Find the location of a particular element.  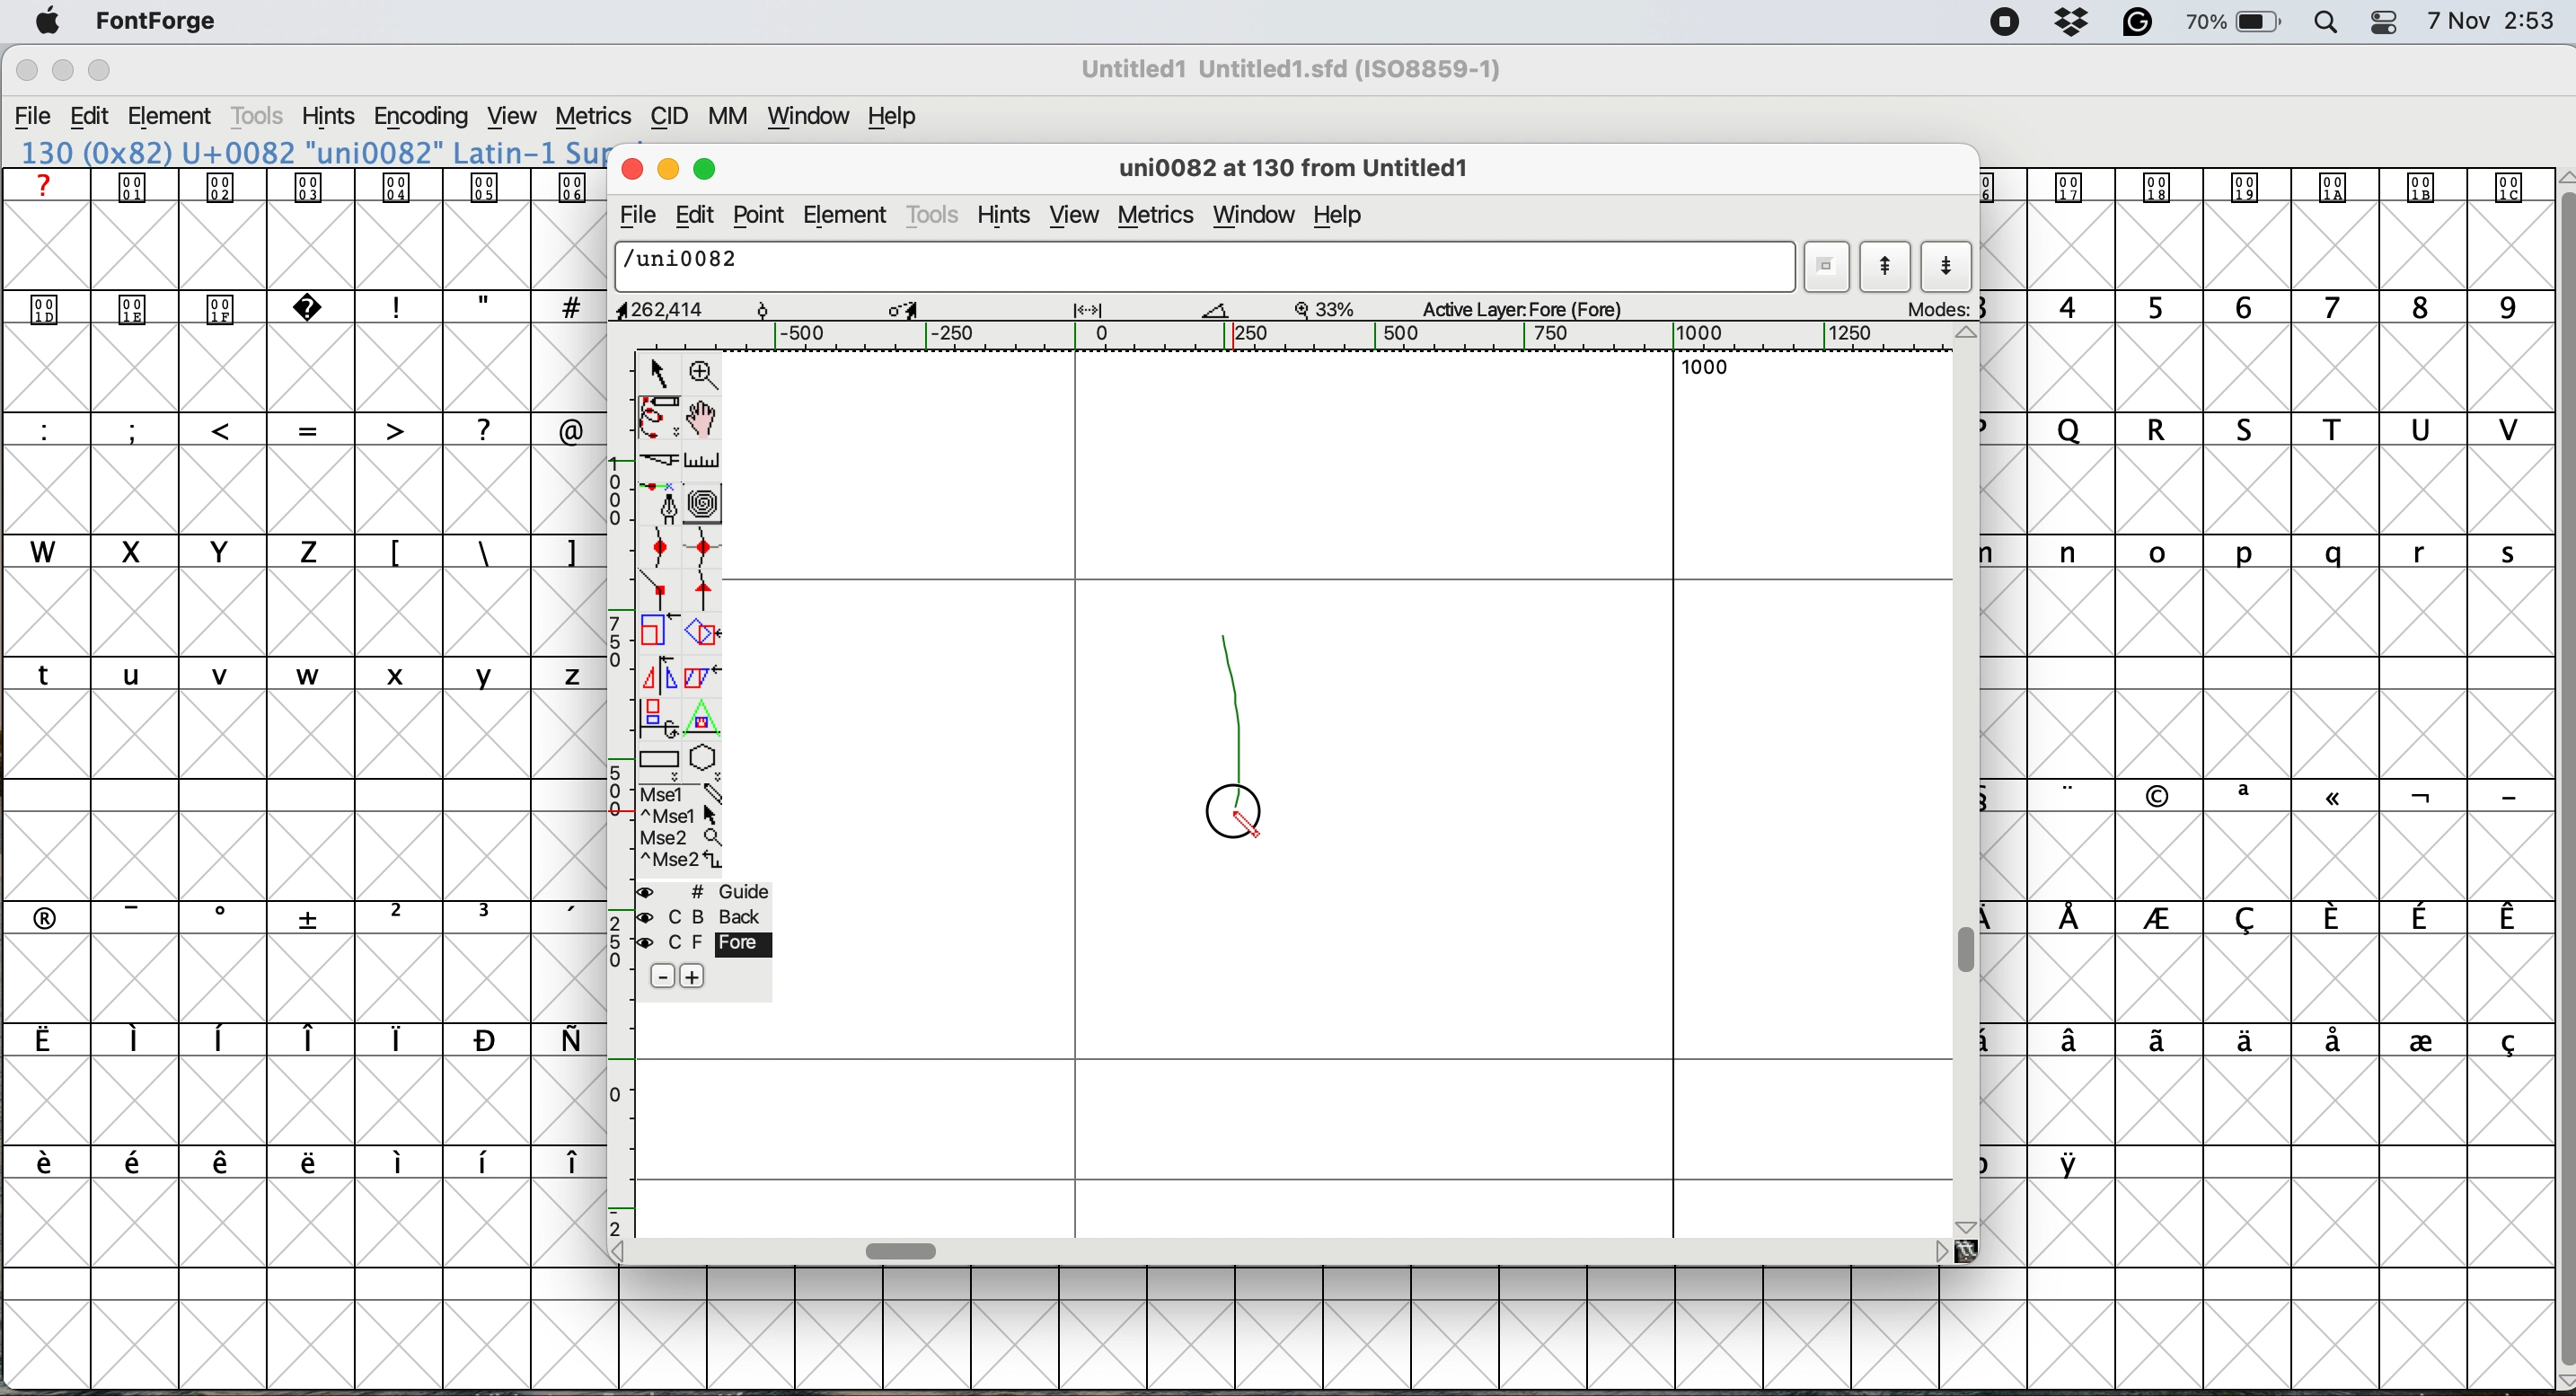

special characters is located at coordinates (294, 1041).